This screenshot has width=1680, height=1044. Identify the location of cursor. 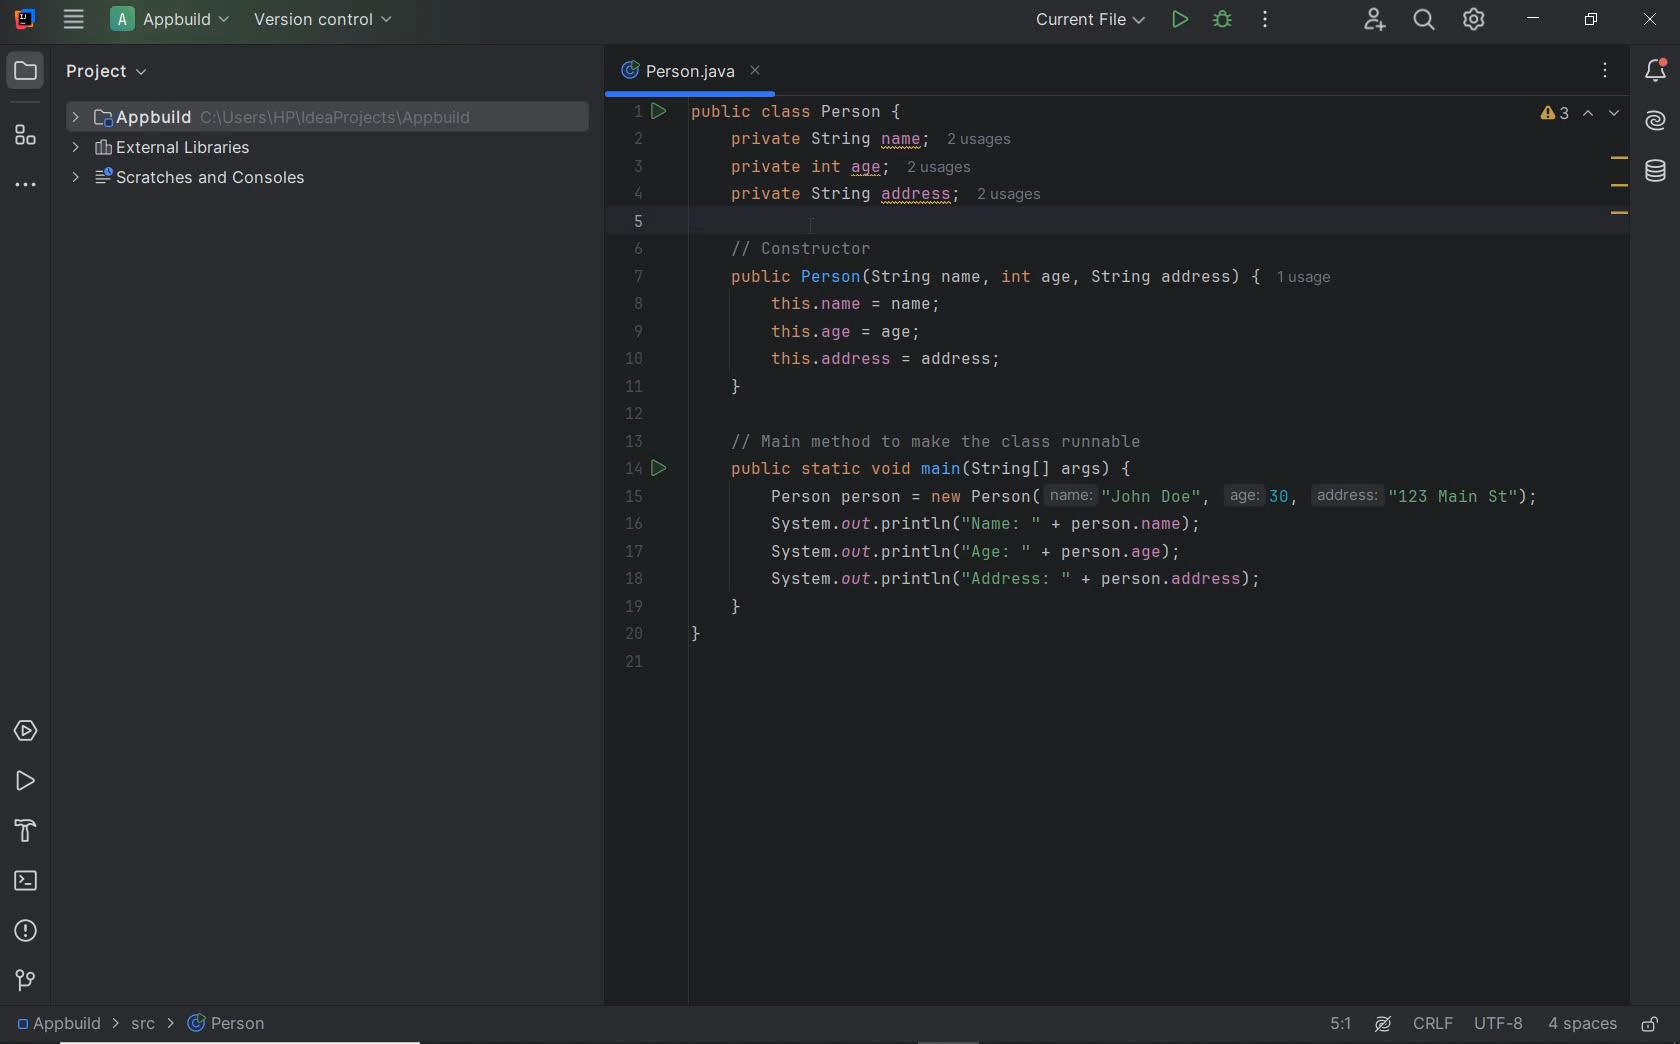
(820, 221).